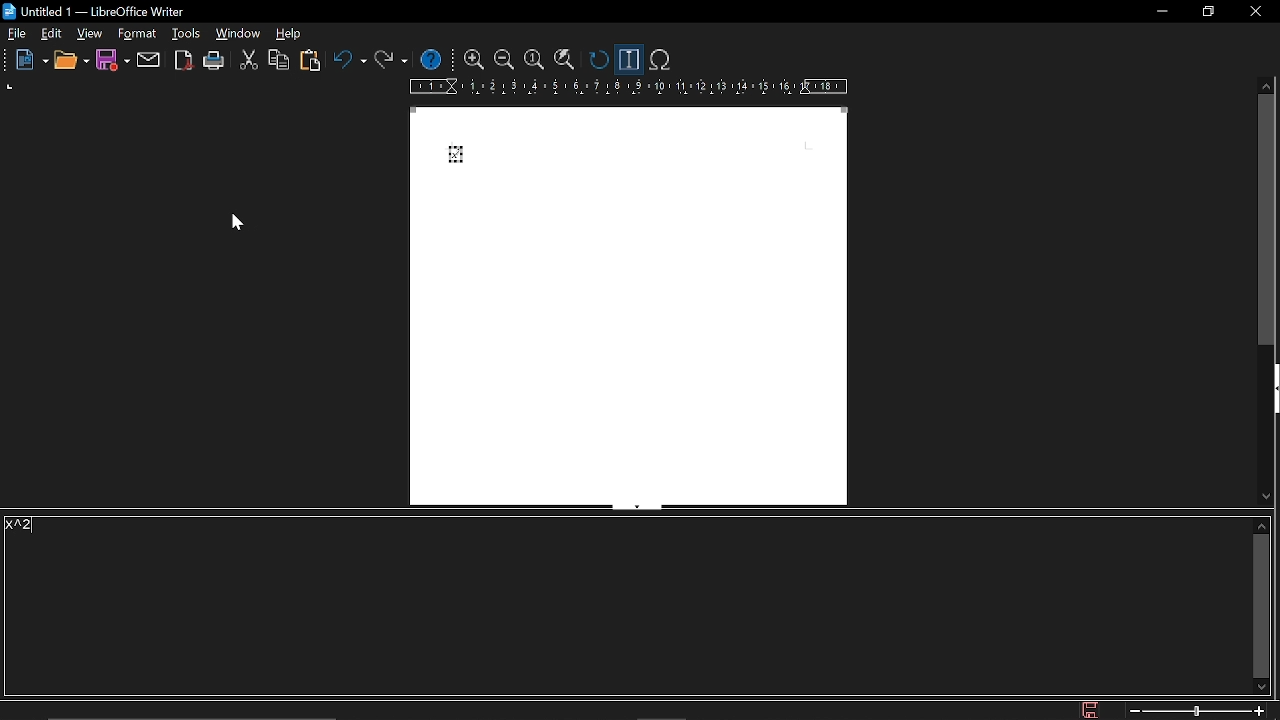 The width and height of the screenshot is (1280, 720). Describe the element at coordinates (22, 526) in the screenshot. I see `typed formula` at that location.